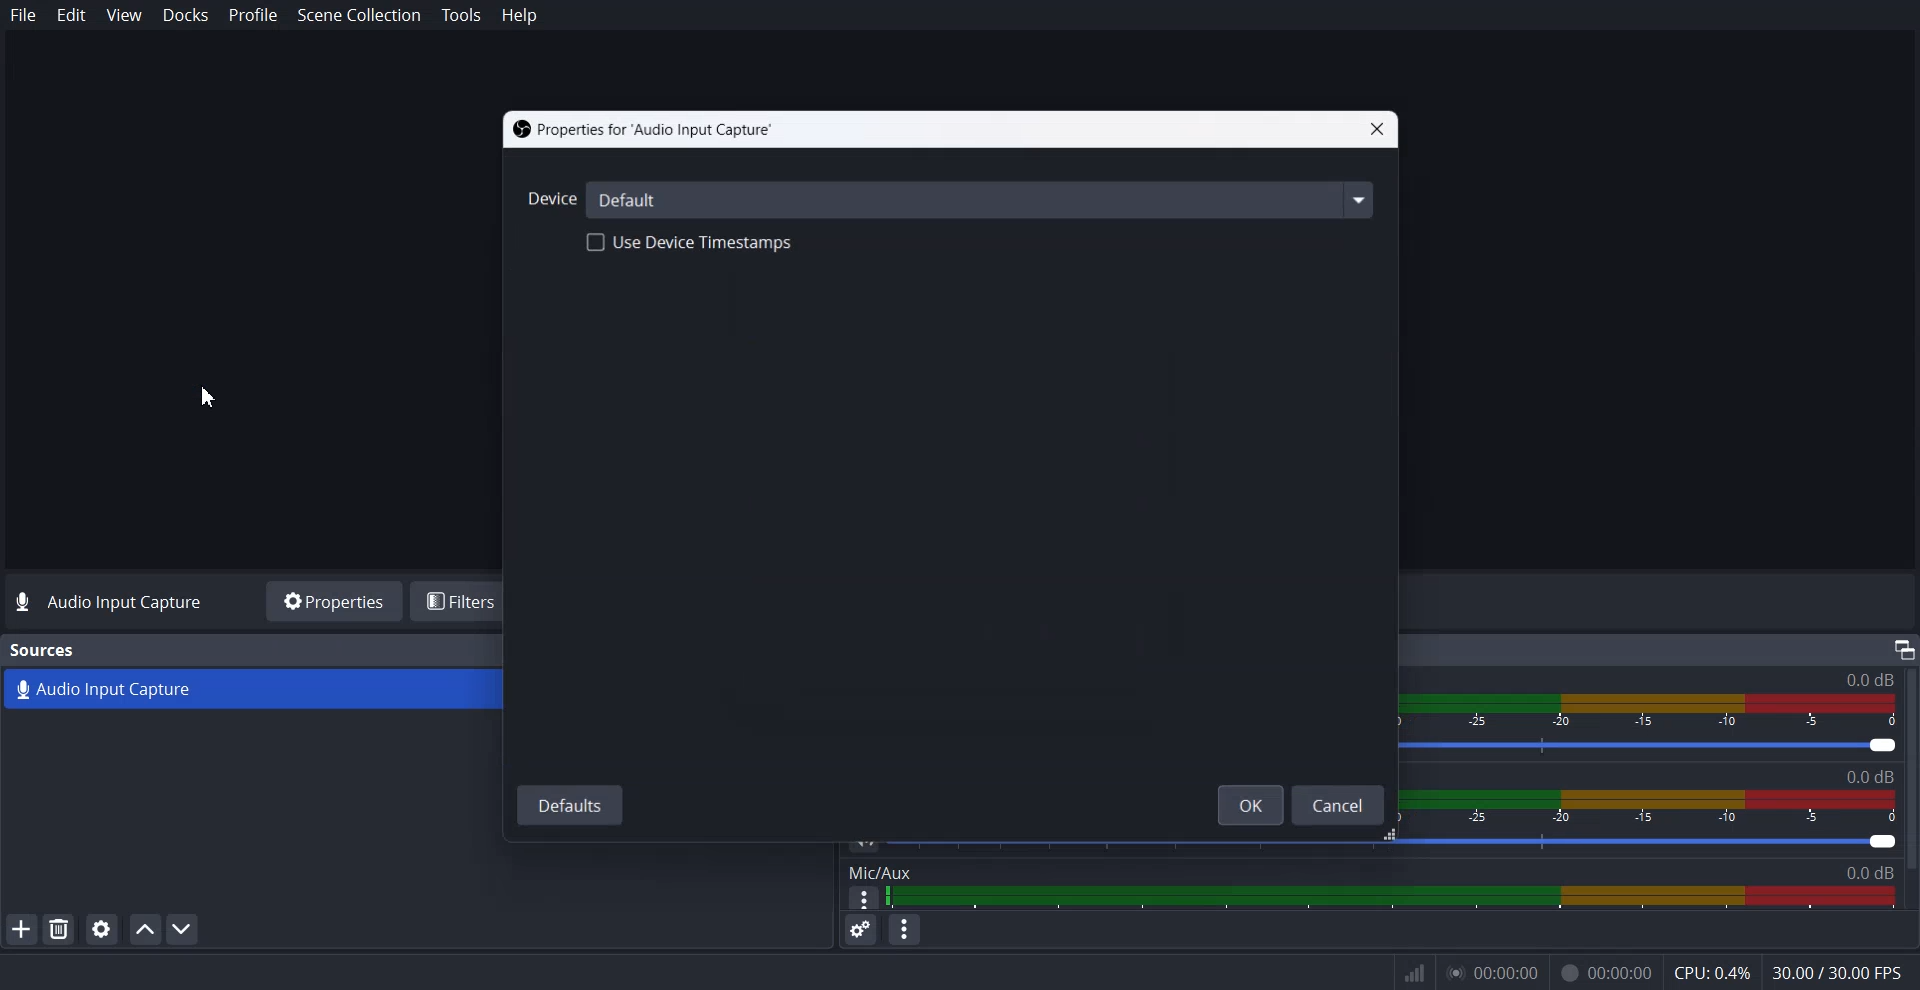 The image size is (1920, 990). What do you see at coordinates (44, 650) in the screenshot?
I see `Text` at bounding box center [44, 650].